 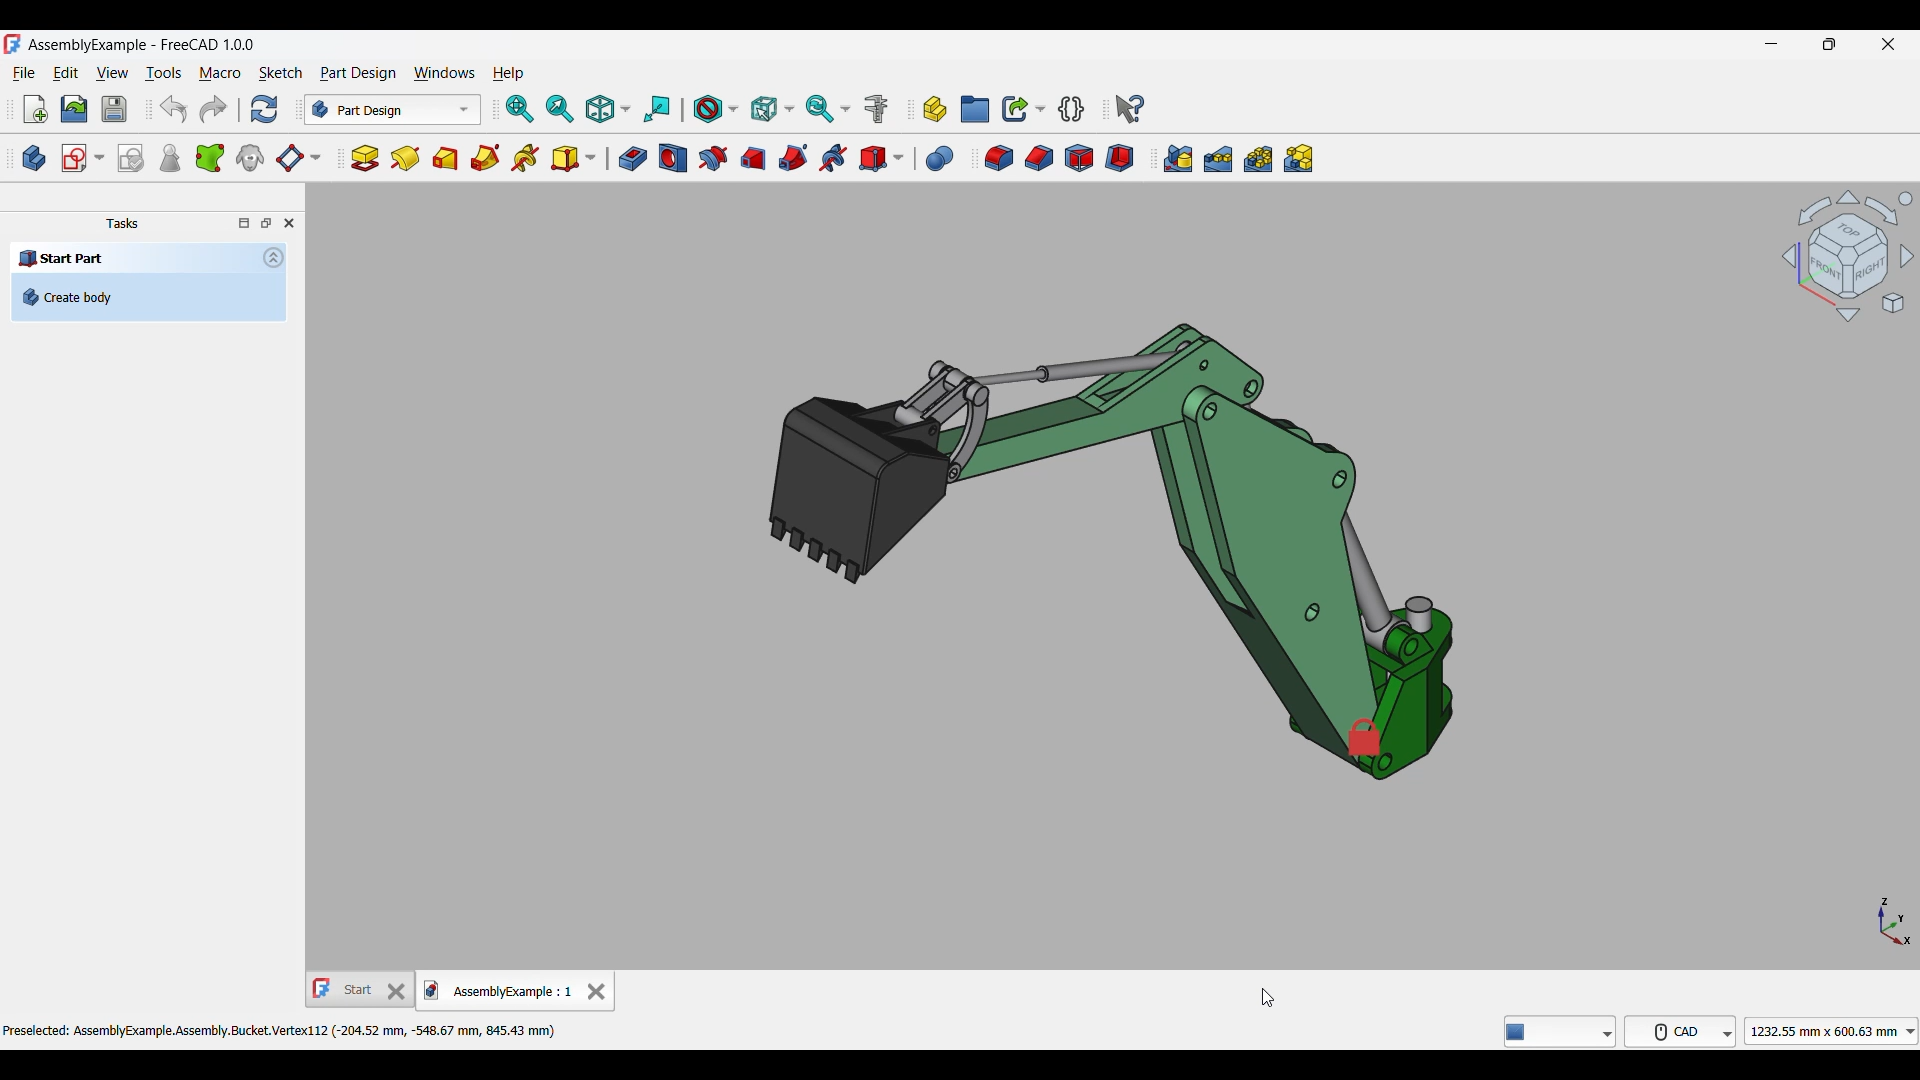 What do you see at coordinates (83, 158) in the screenshot?
I see `Create a sketch options` at bounding box center [83, 158].